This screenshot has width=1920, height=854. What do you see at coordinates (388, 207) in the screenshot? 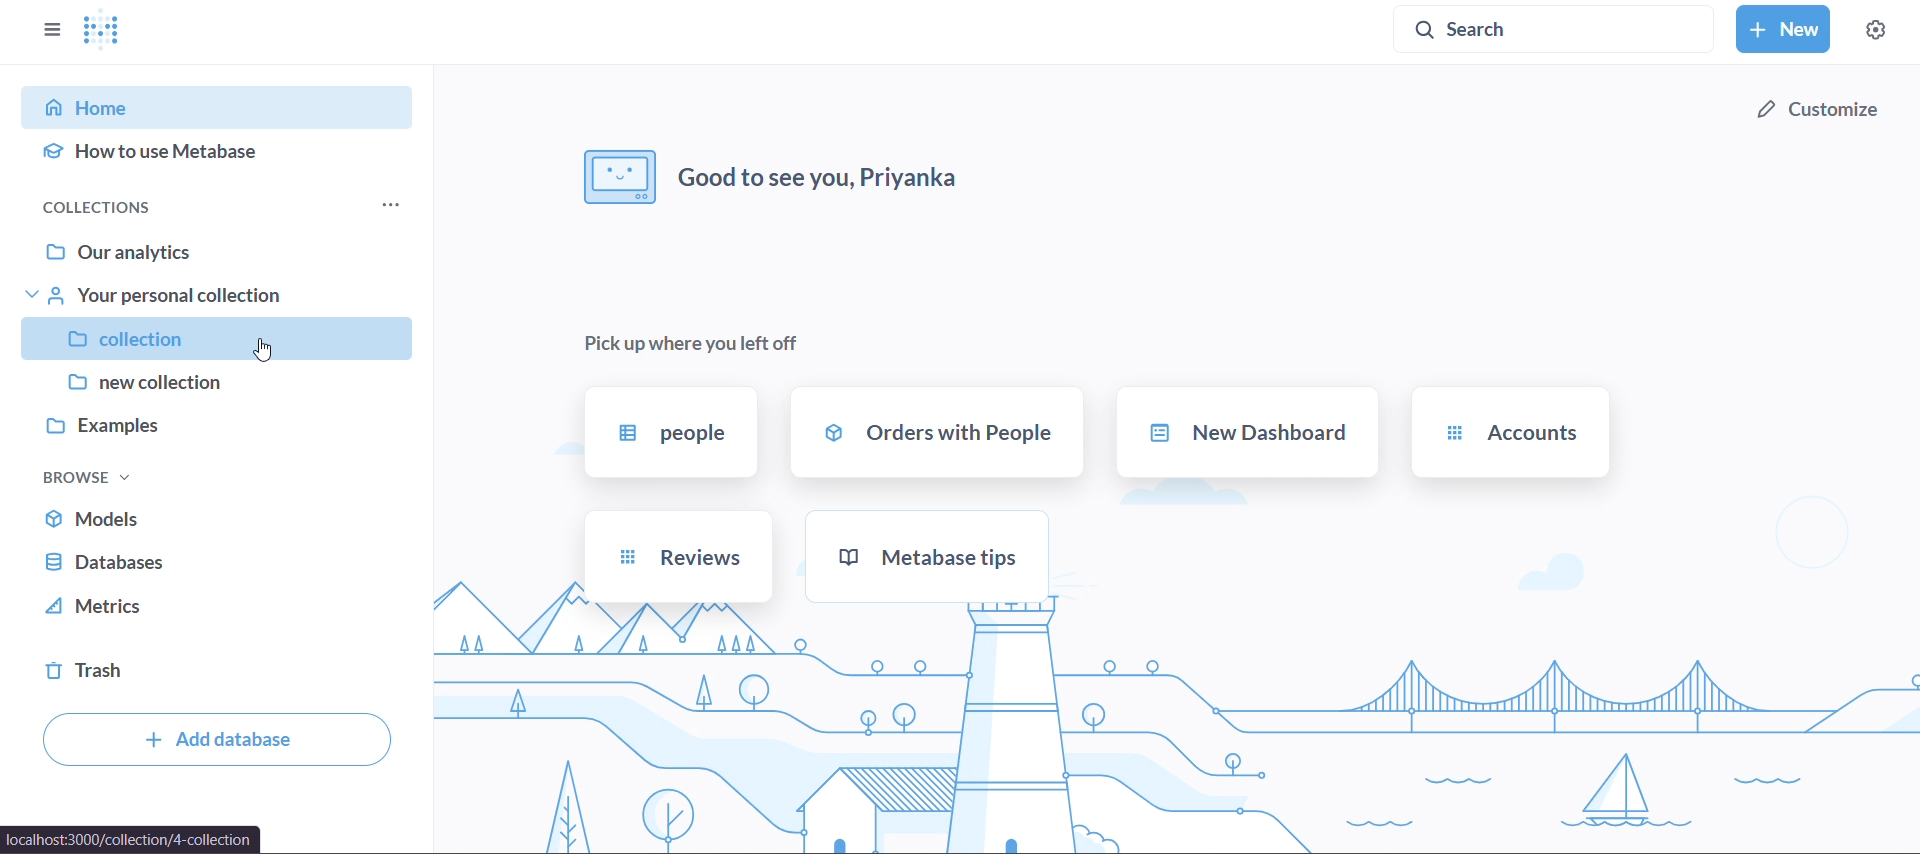
I see `more` at bounding box center [388, 207].